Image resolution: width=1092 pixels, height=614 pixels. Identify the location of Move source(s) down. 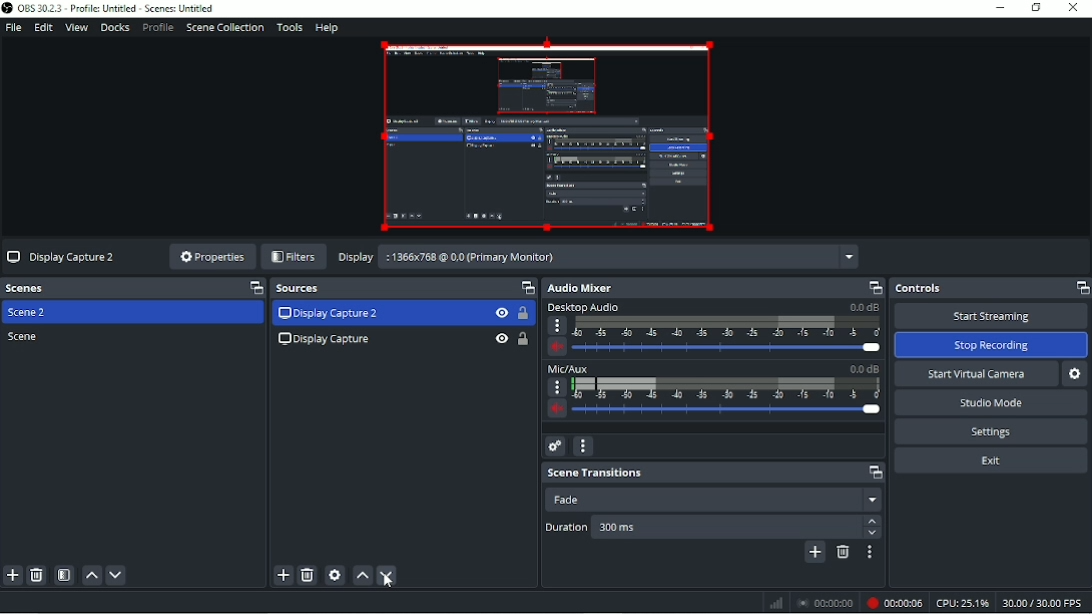
(388, 576).